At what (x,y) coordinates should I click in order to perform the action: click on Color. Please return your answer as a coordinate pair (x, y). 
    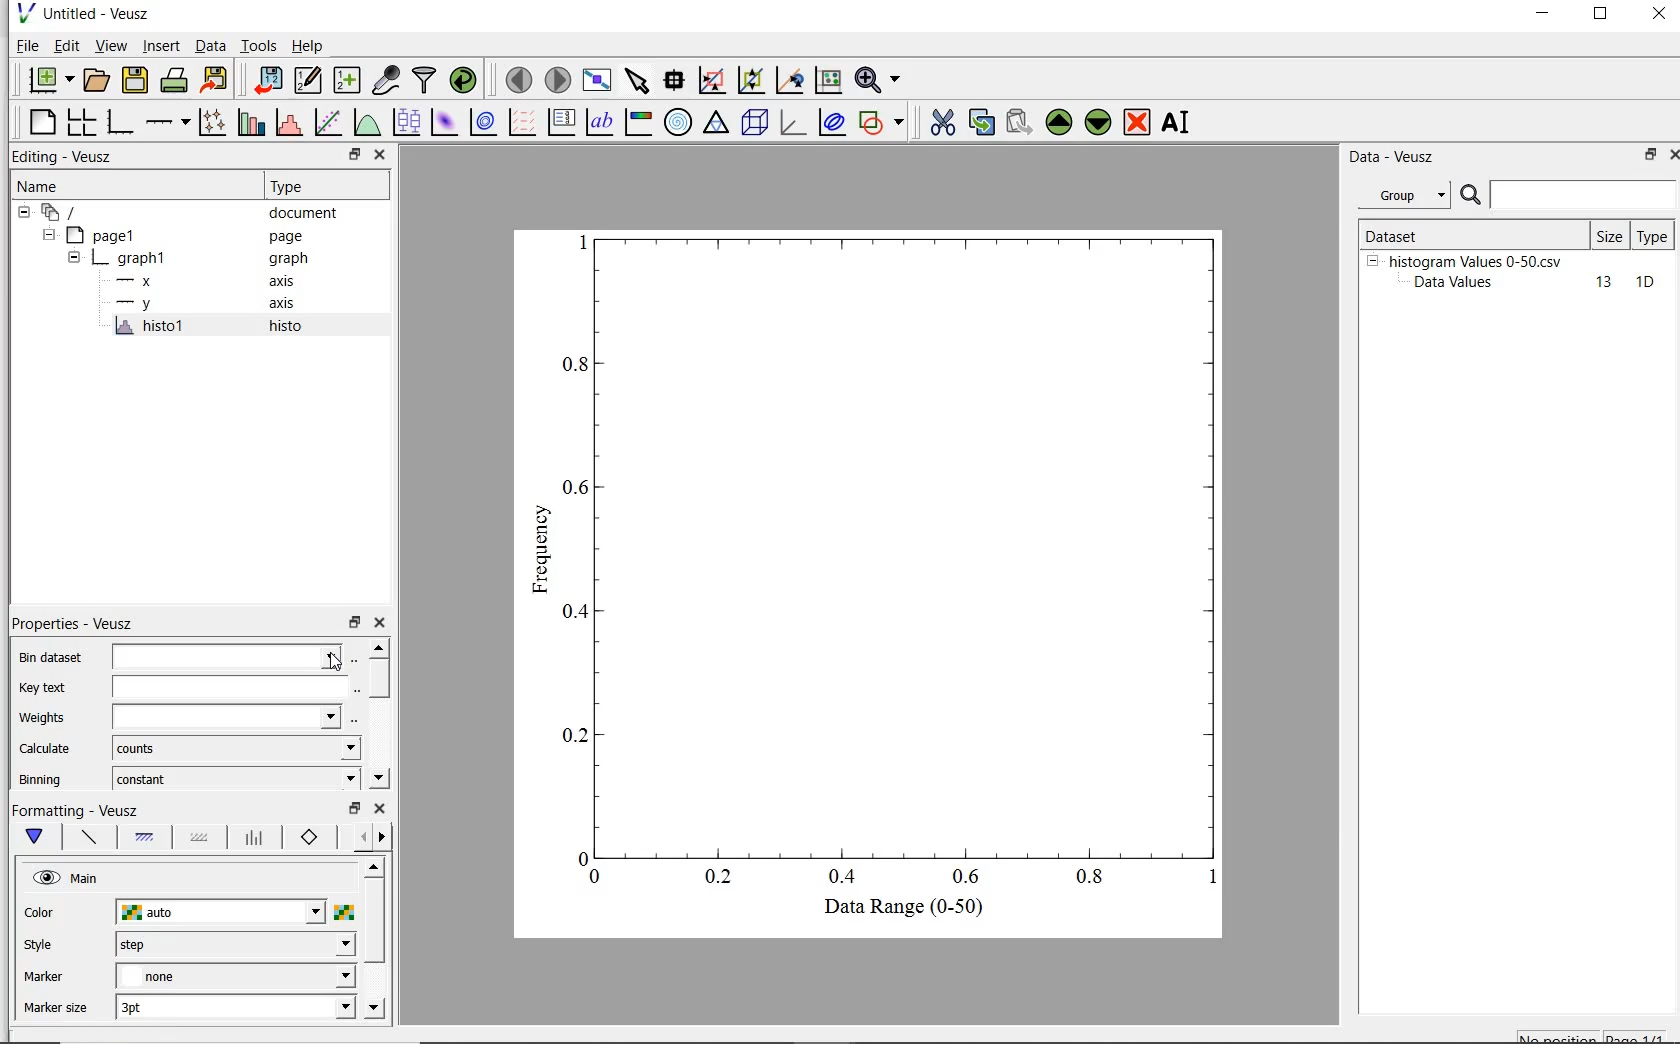
    Looking at the image, I should click on (41, 914).